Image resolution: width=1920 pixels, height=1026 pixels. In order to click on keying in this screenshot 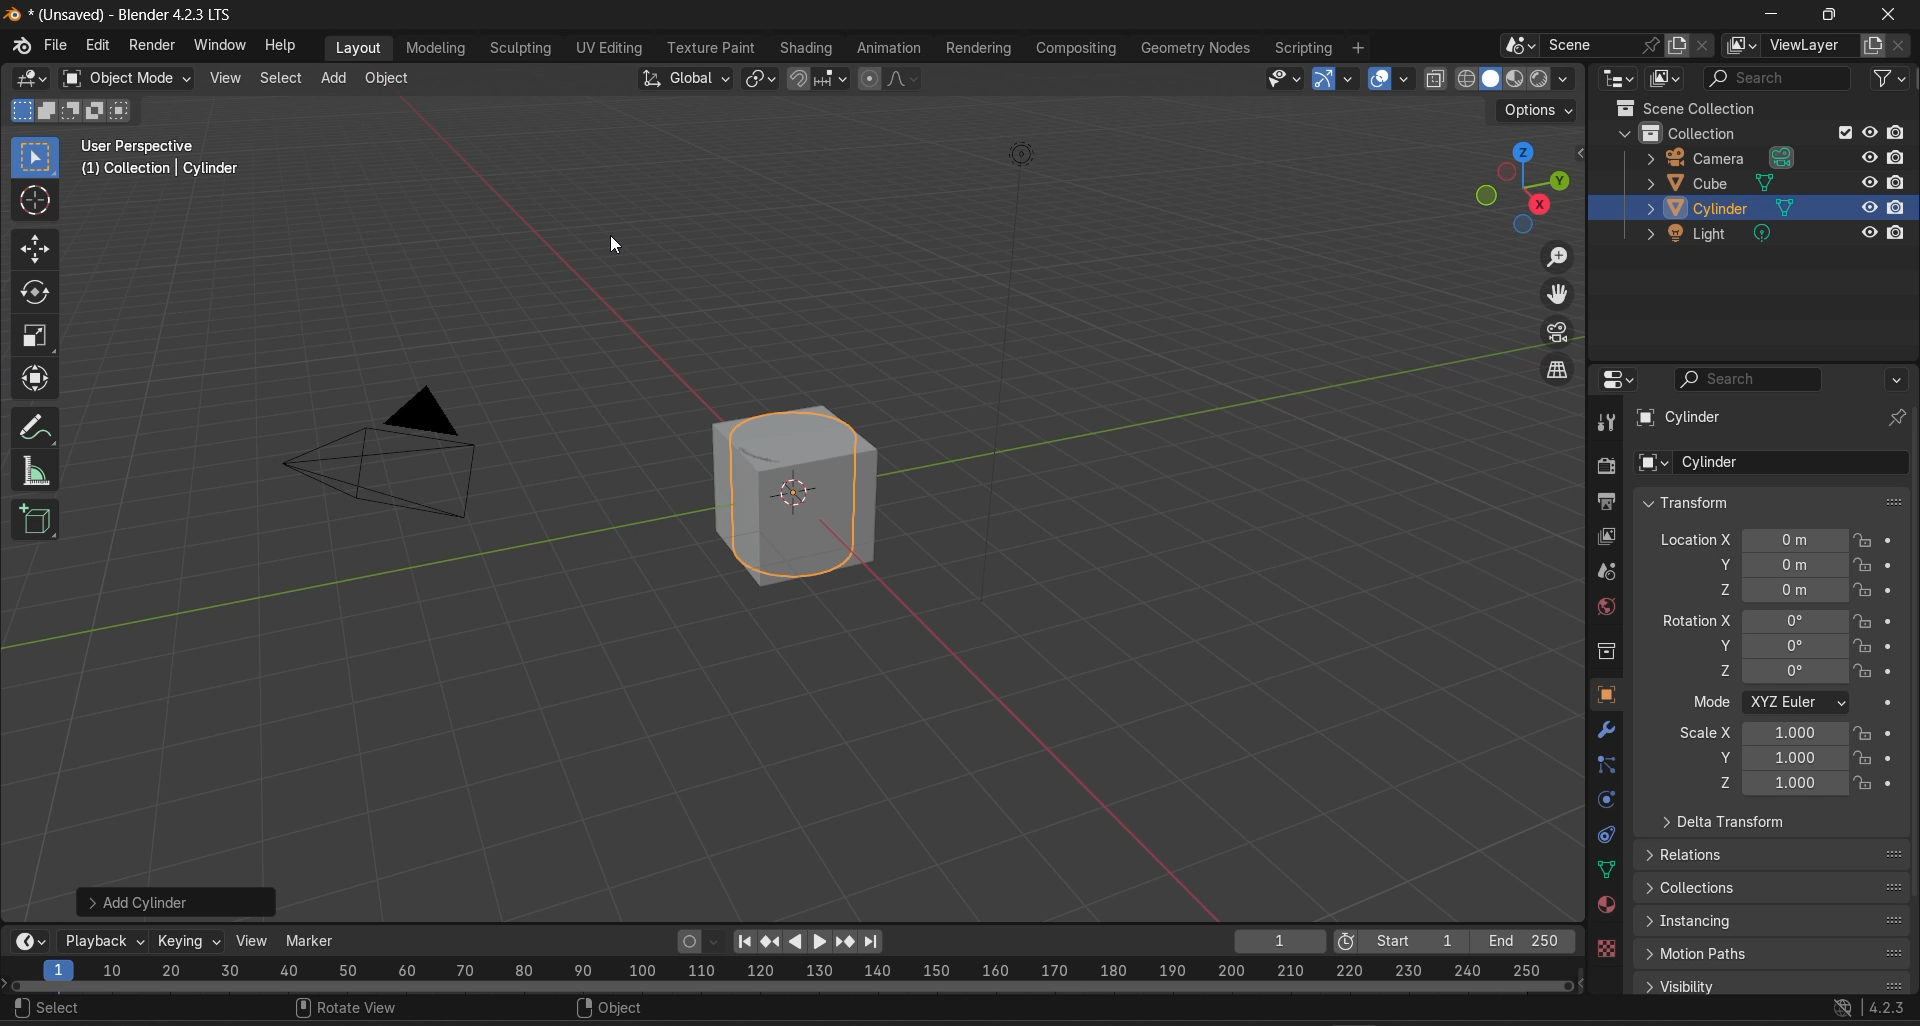, I will do `click(191, 943)`.